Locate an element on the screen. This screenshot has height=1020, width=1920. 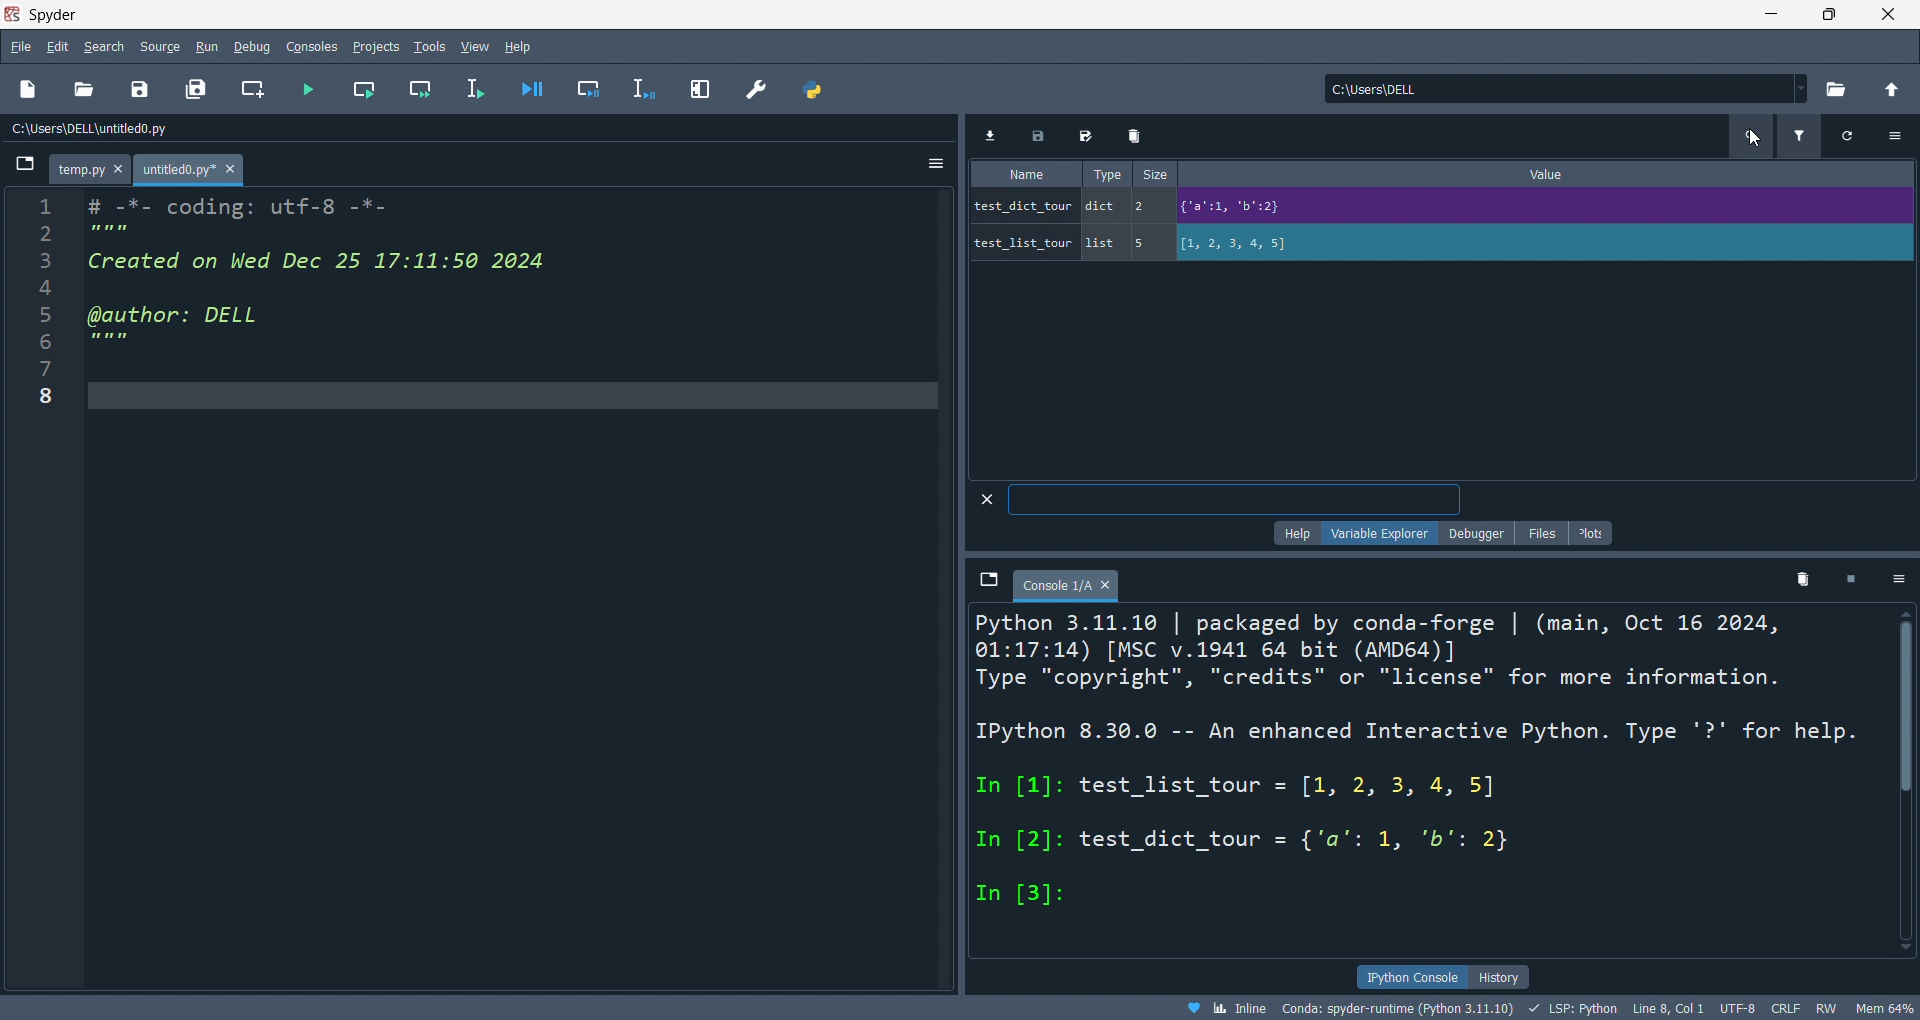
open folder is located at coordinates (82, 90).